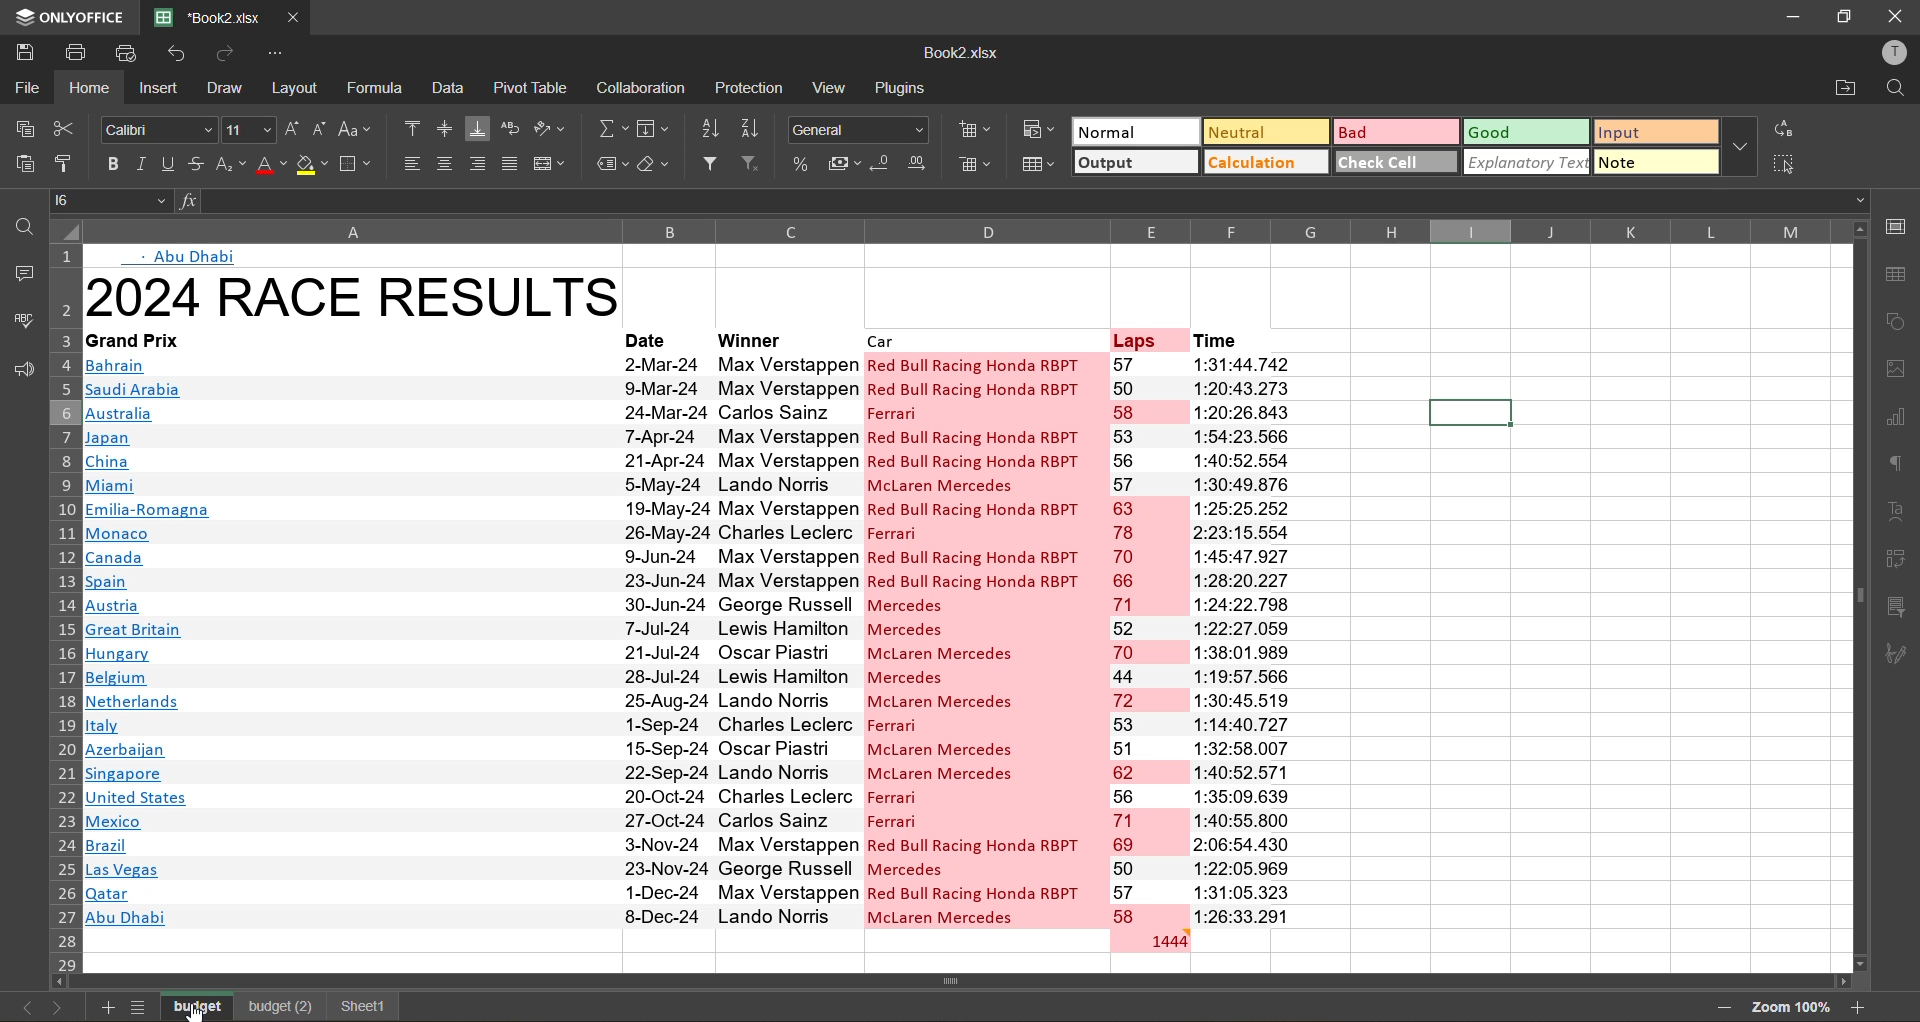  Describe the element at coordinates (359, 128) in the screenshot. I see `change case` at that location.